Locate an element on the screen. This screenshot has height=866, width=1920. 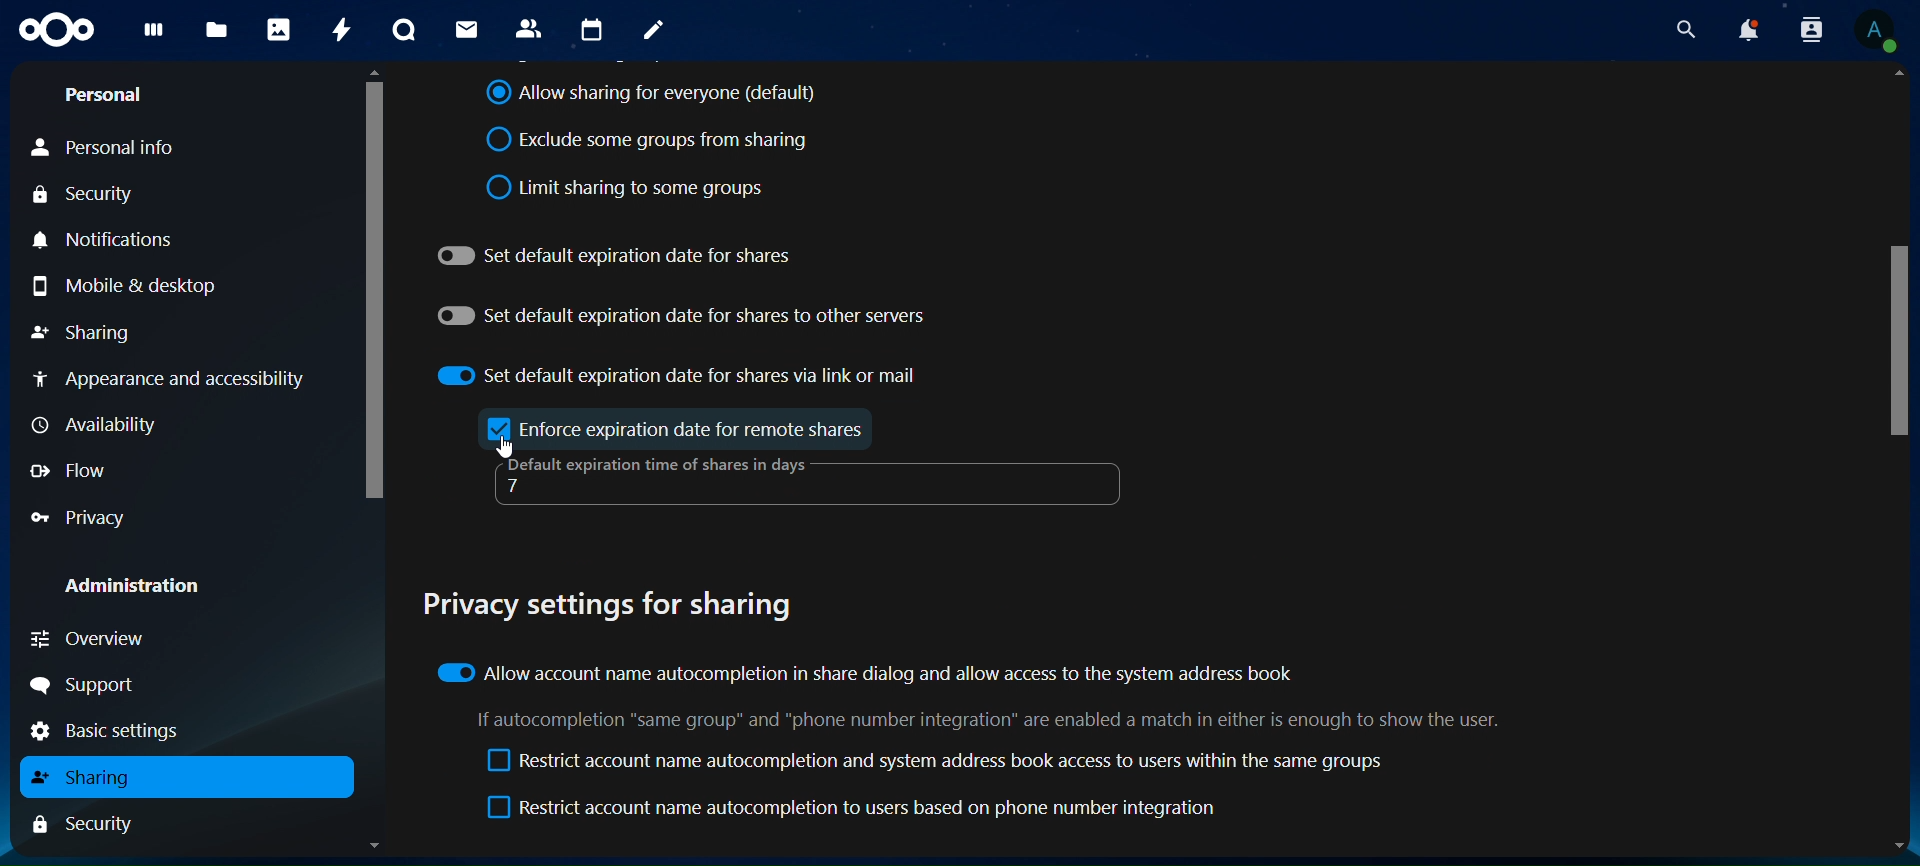
set default expiration date for shares is located at coordinates (616, 255).